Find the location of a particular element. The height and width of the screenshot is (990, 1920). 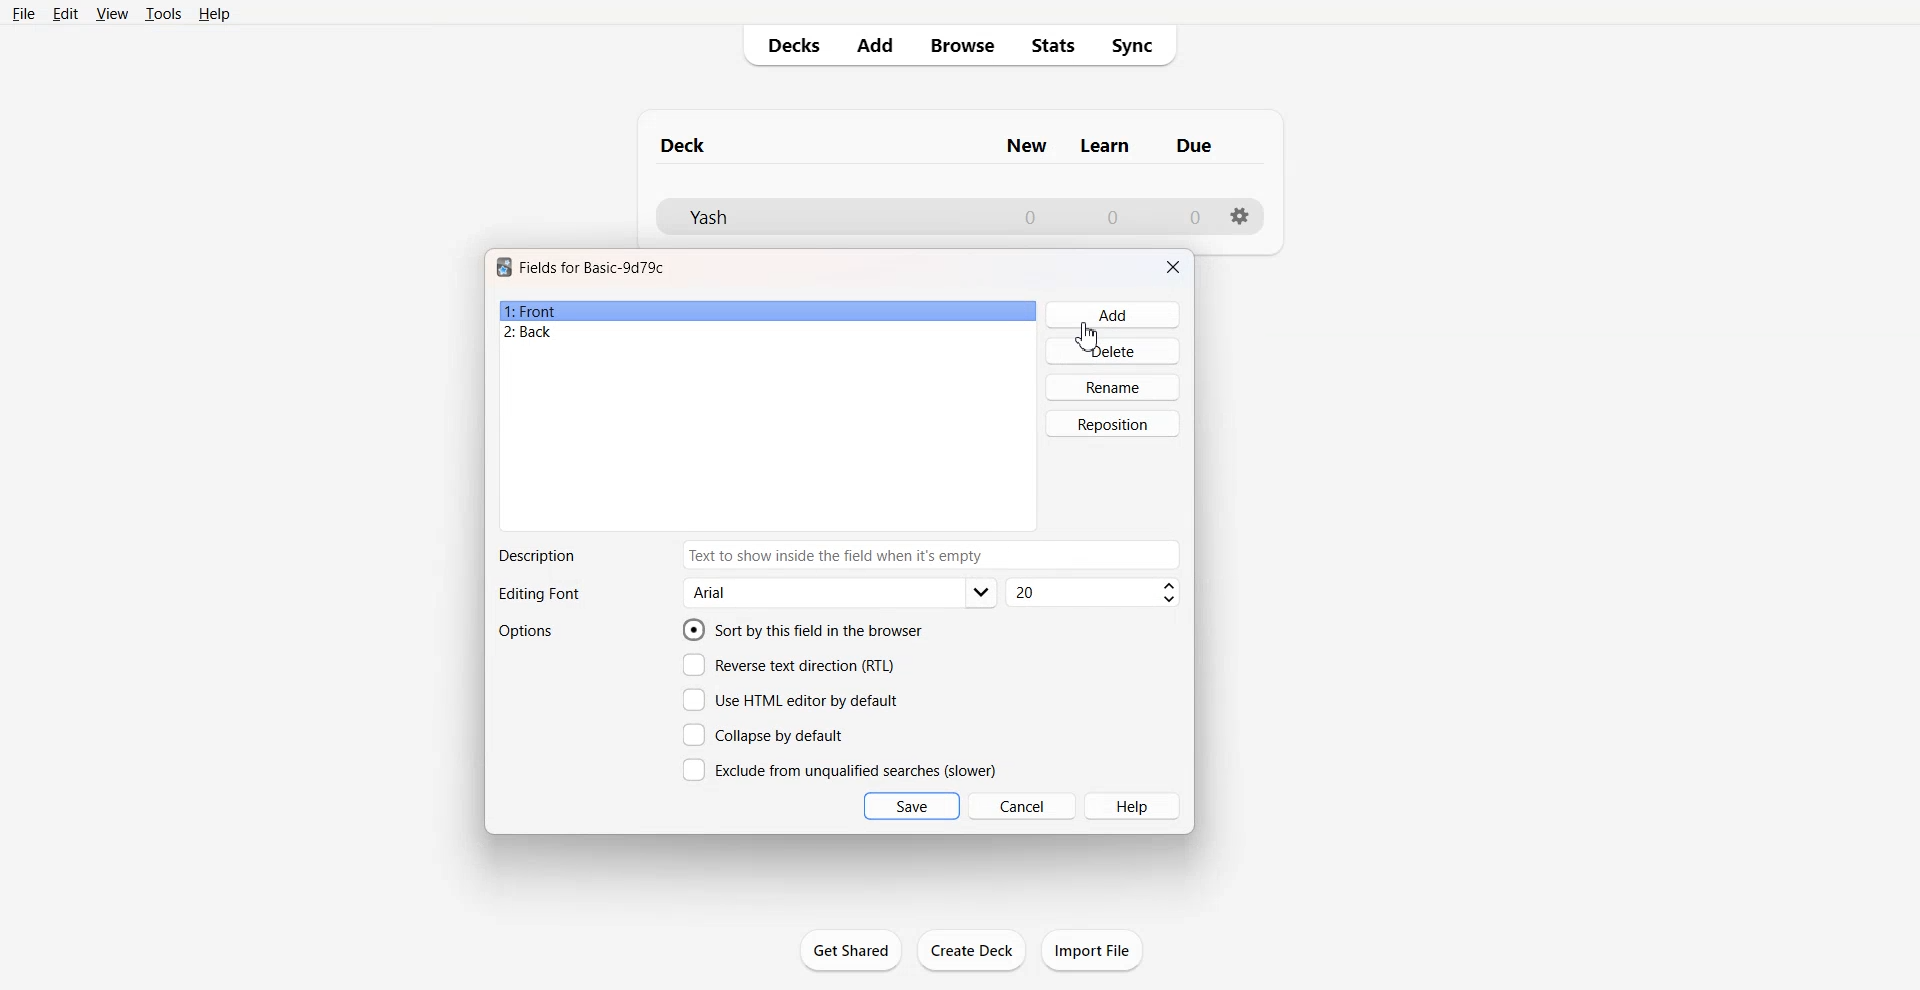

Exclude from unqualified searches (slower) is located at coordinates (839, 769).